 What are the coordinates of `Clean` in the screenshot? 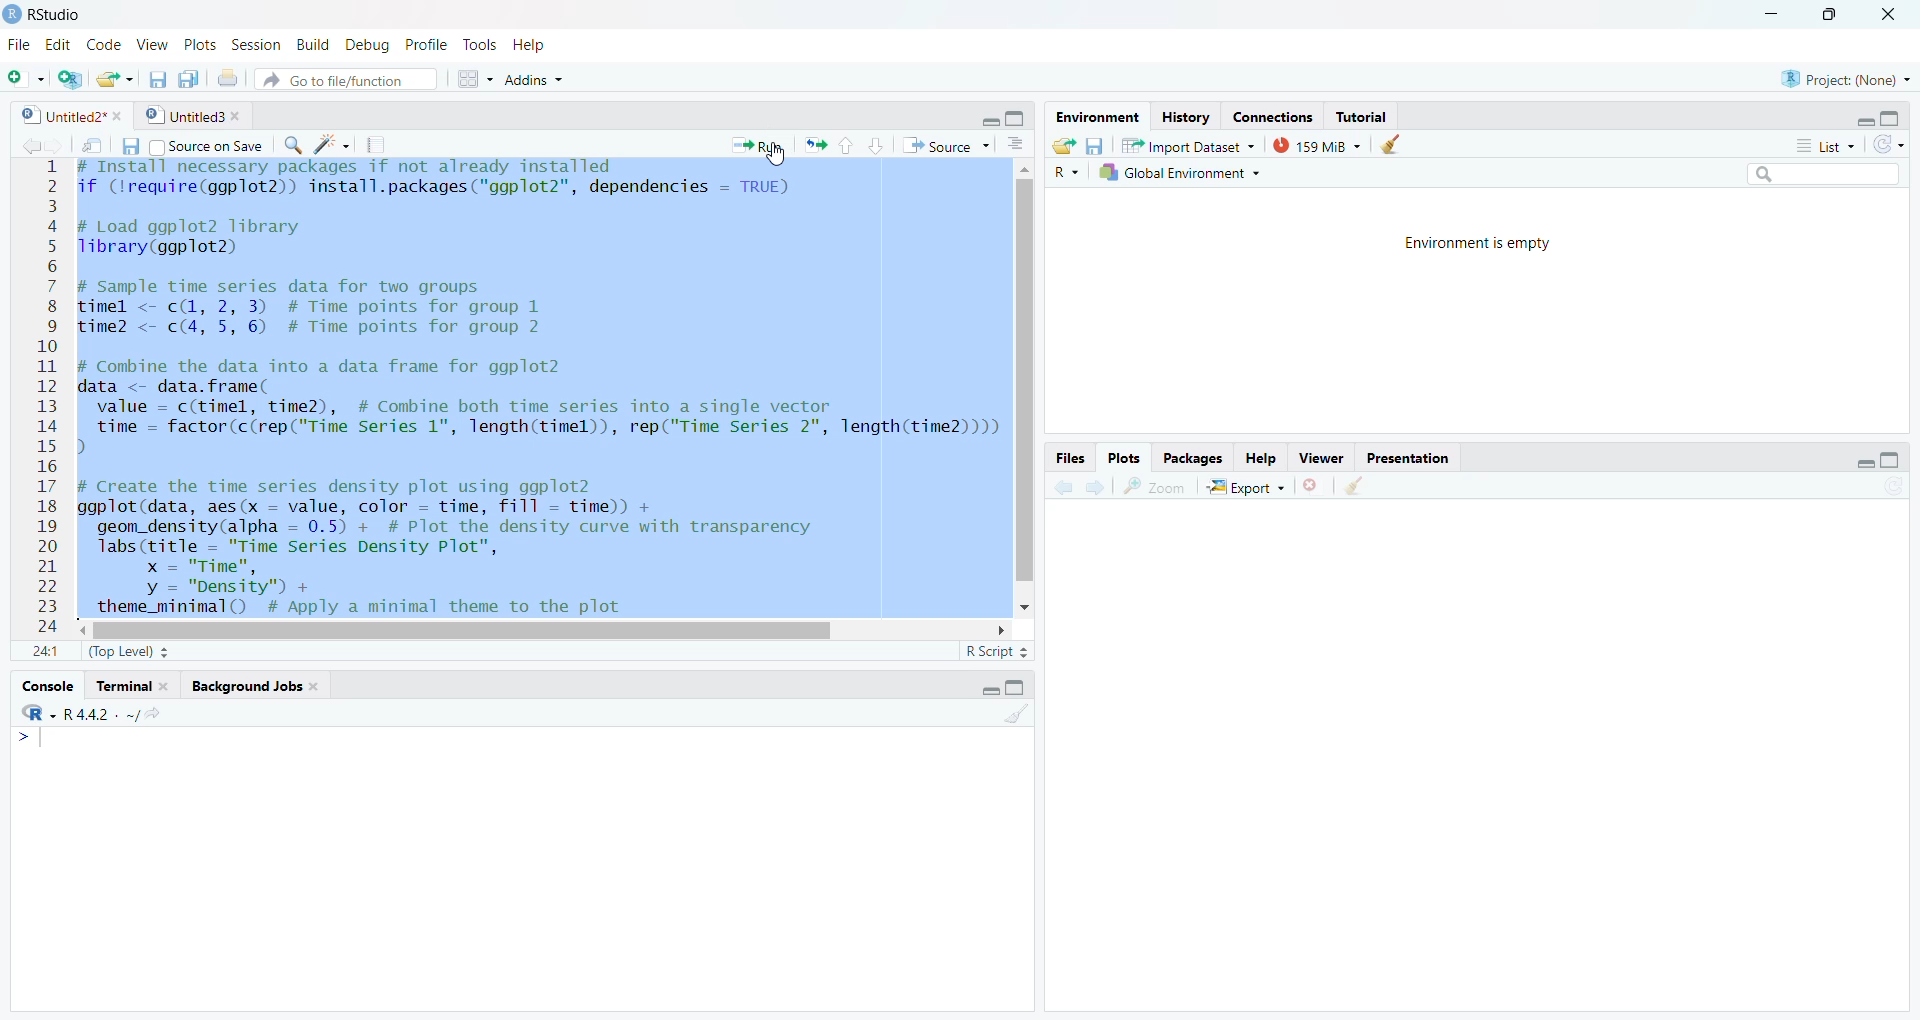 It's located at (1014, 713).